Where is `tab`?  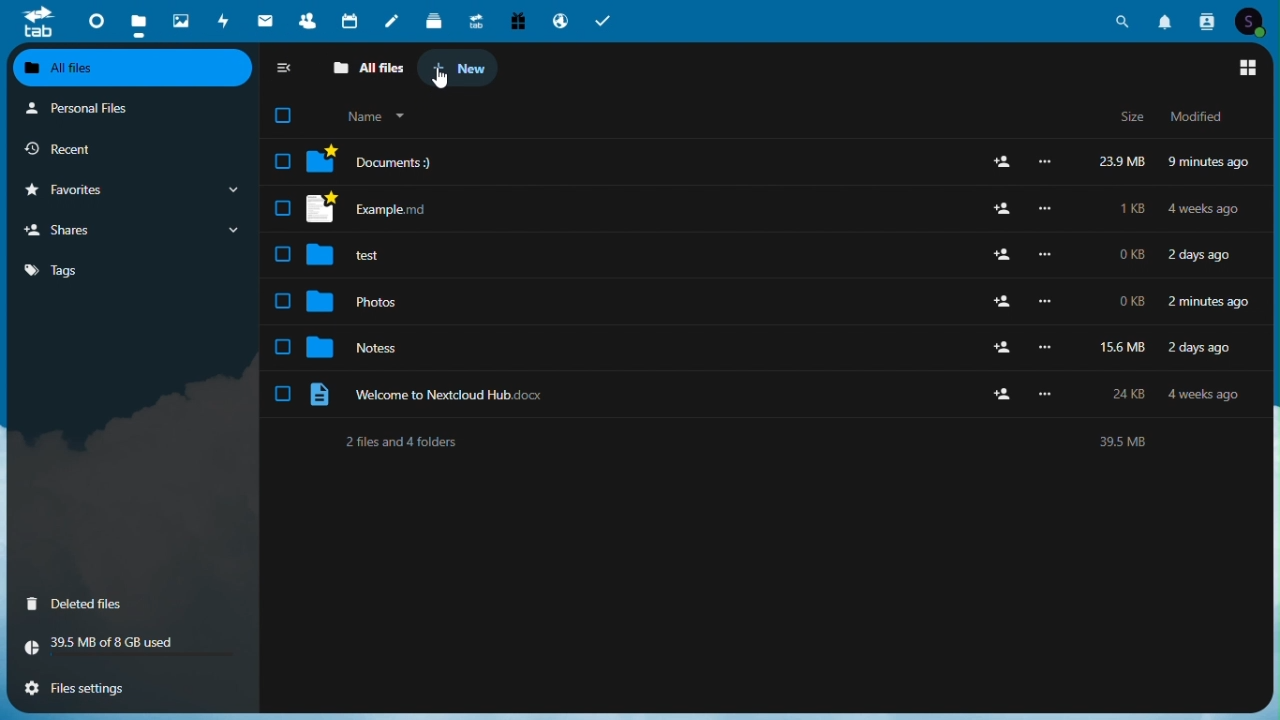 tab is located at coordinates (39, 21).